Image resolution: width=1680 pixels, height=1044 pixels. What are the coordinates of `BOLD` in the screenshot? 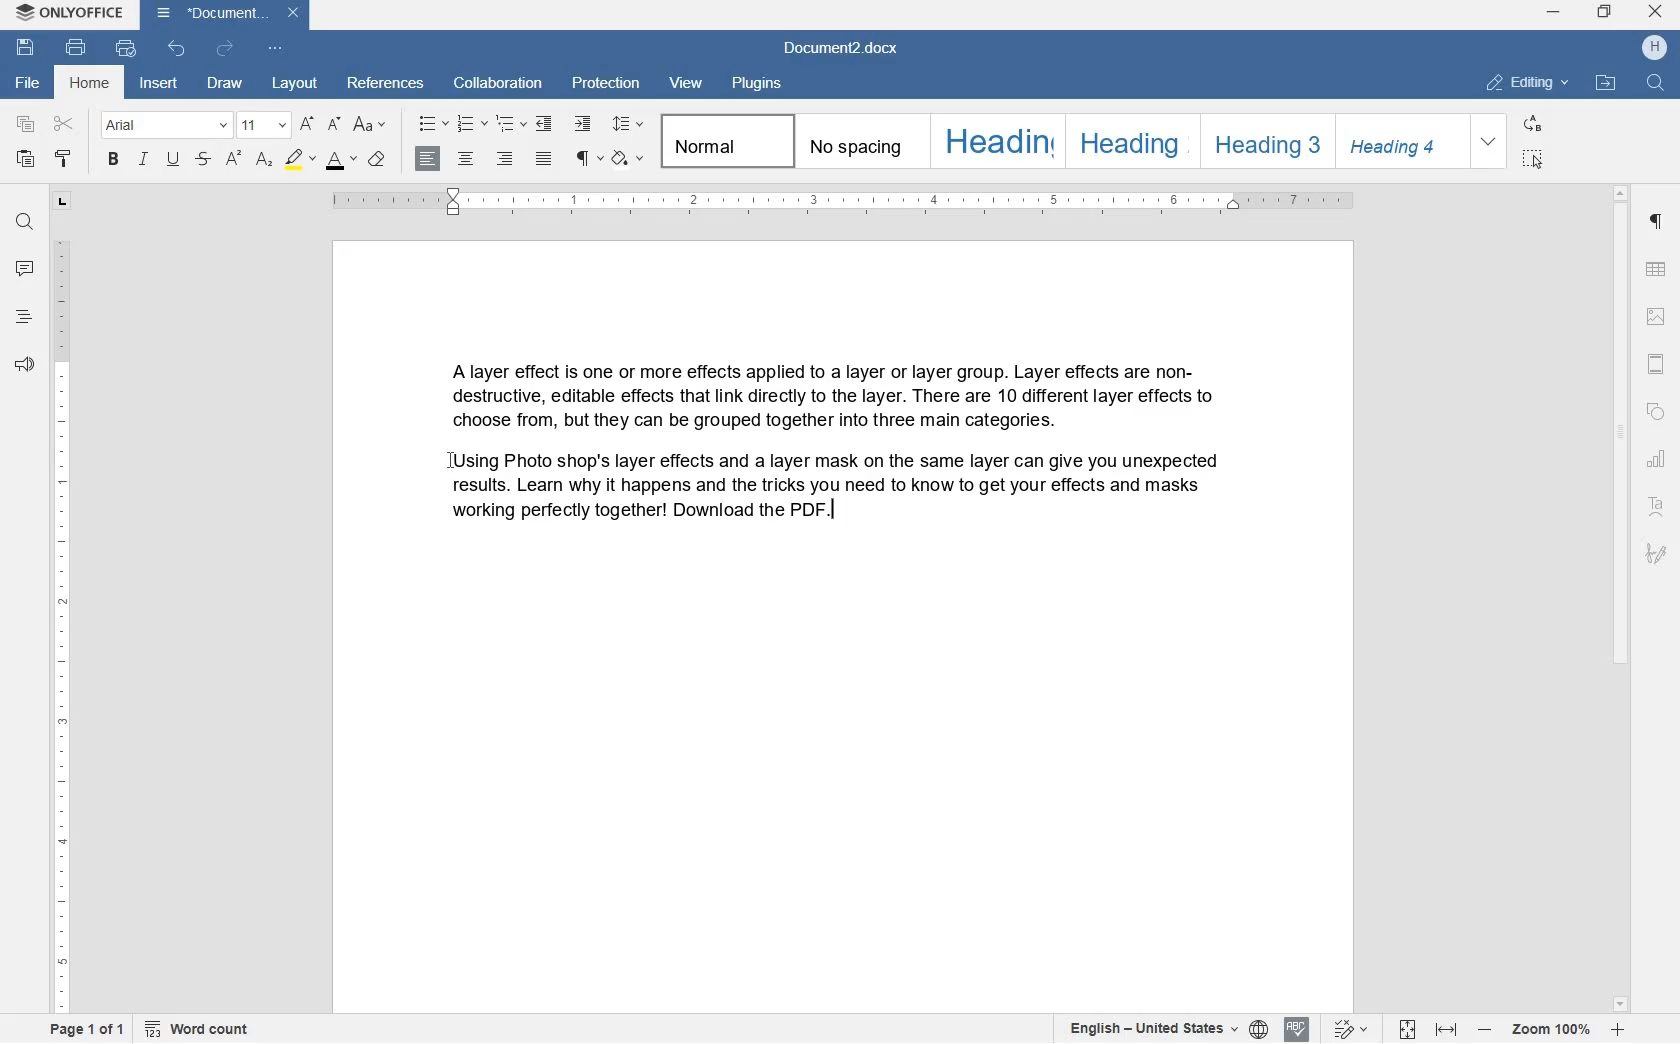 It's located at (113, 160).